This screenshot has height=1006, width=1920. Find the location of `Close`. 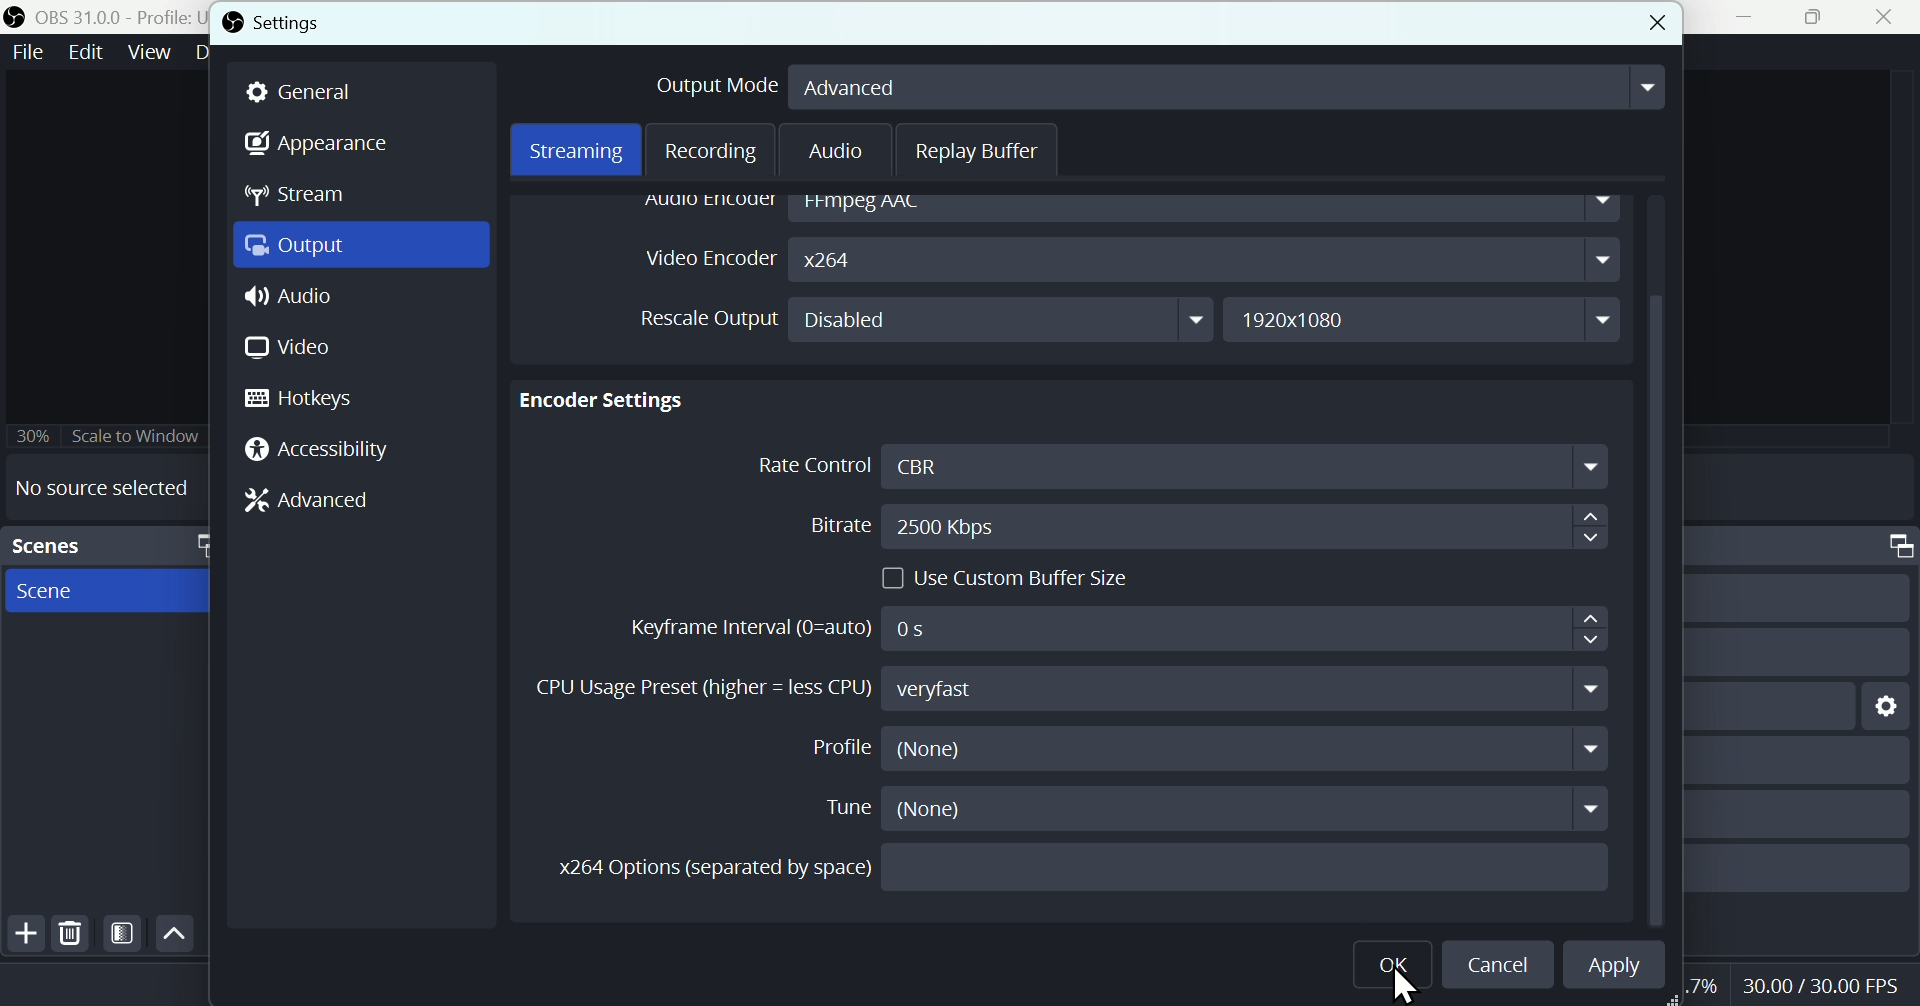

Close is located at coordinates (1890, 17).